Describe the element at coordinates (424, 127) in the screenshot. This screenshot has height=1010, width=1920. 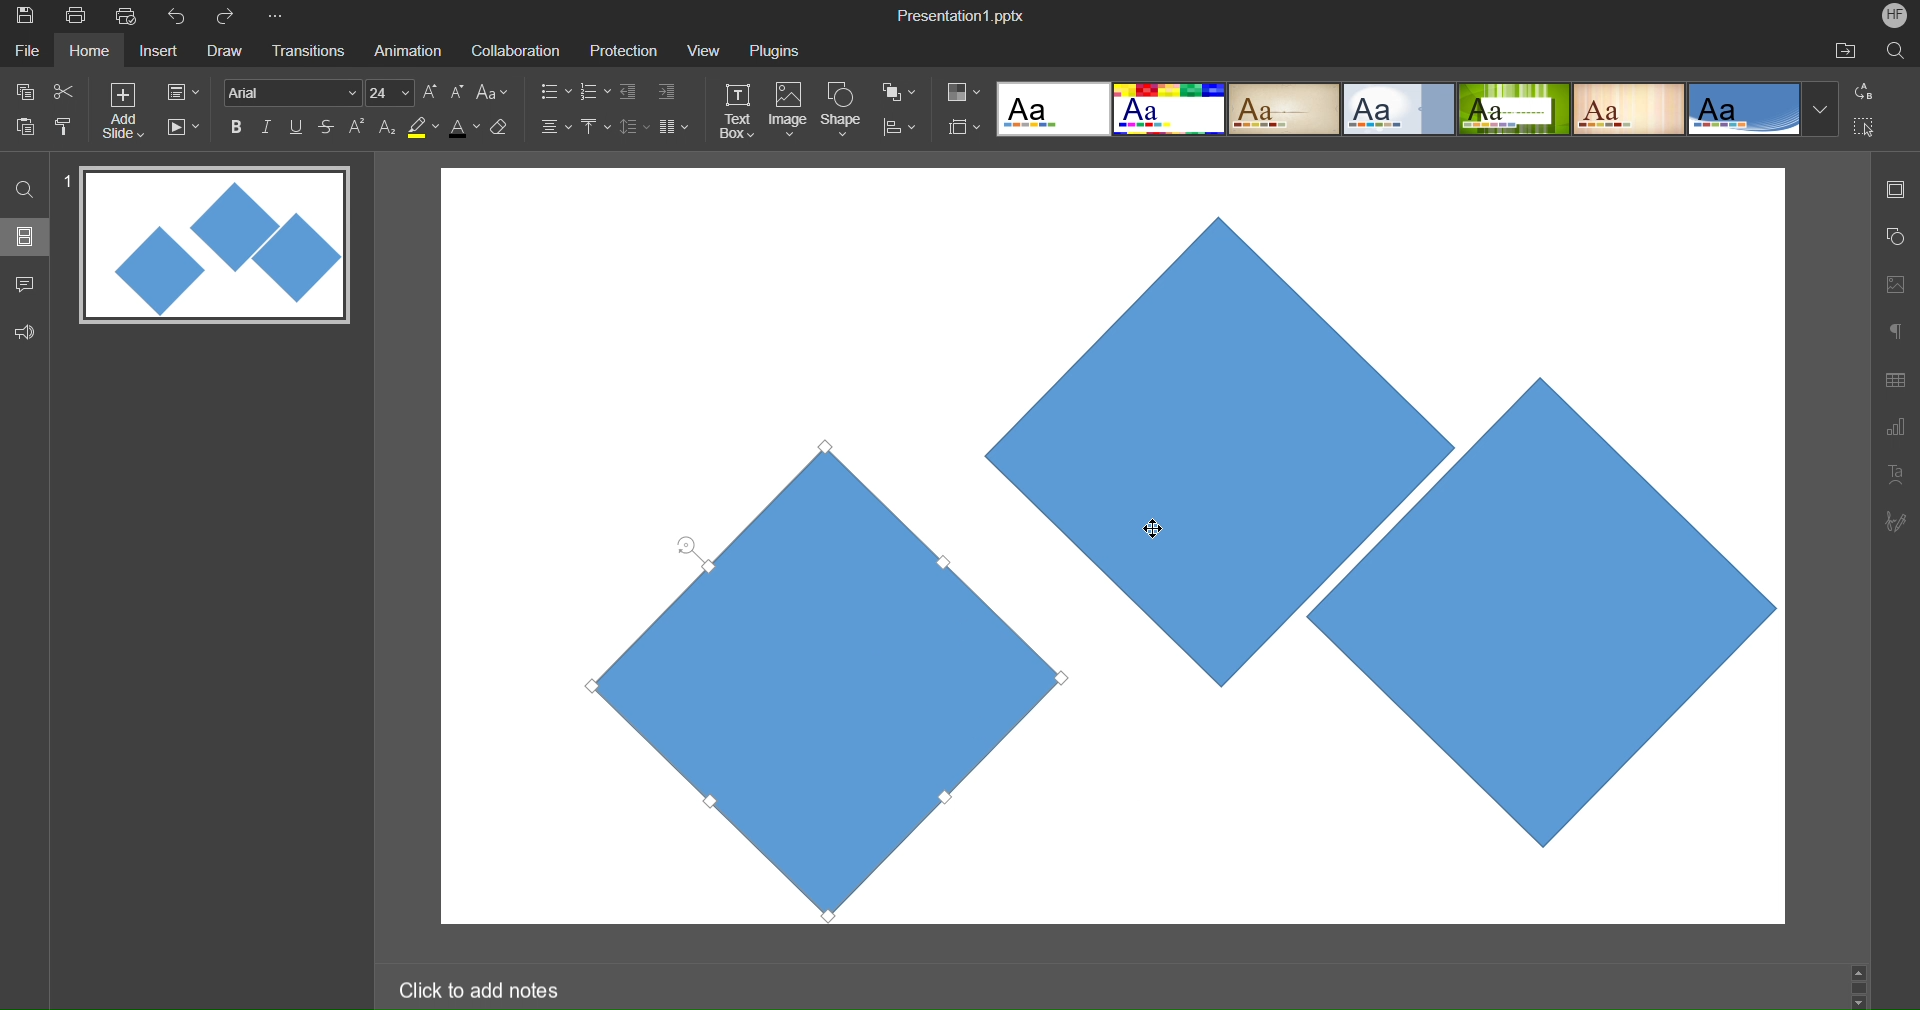
I see `Highlight` at that location.